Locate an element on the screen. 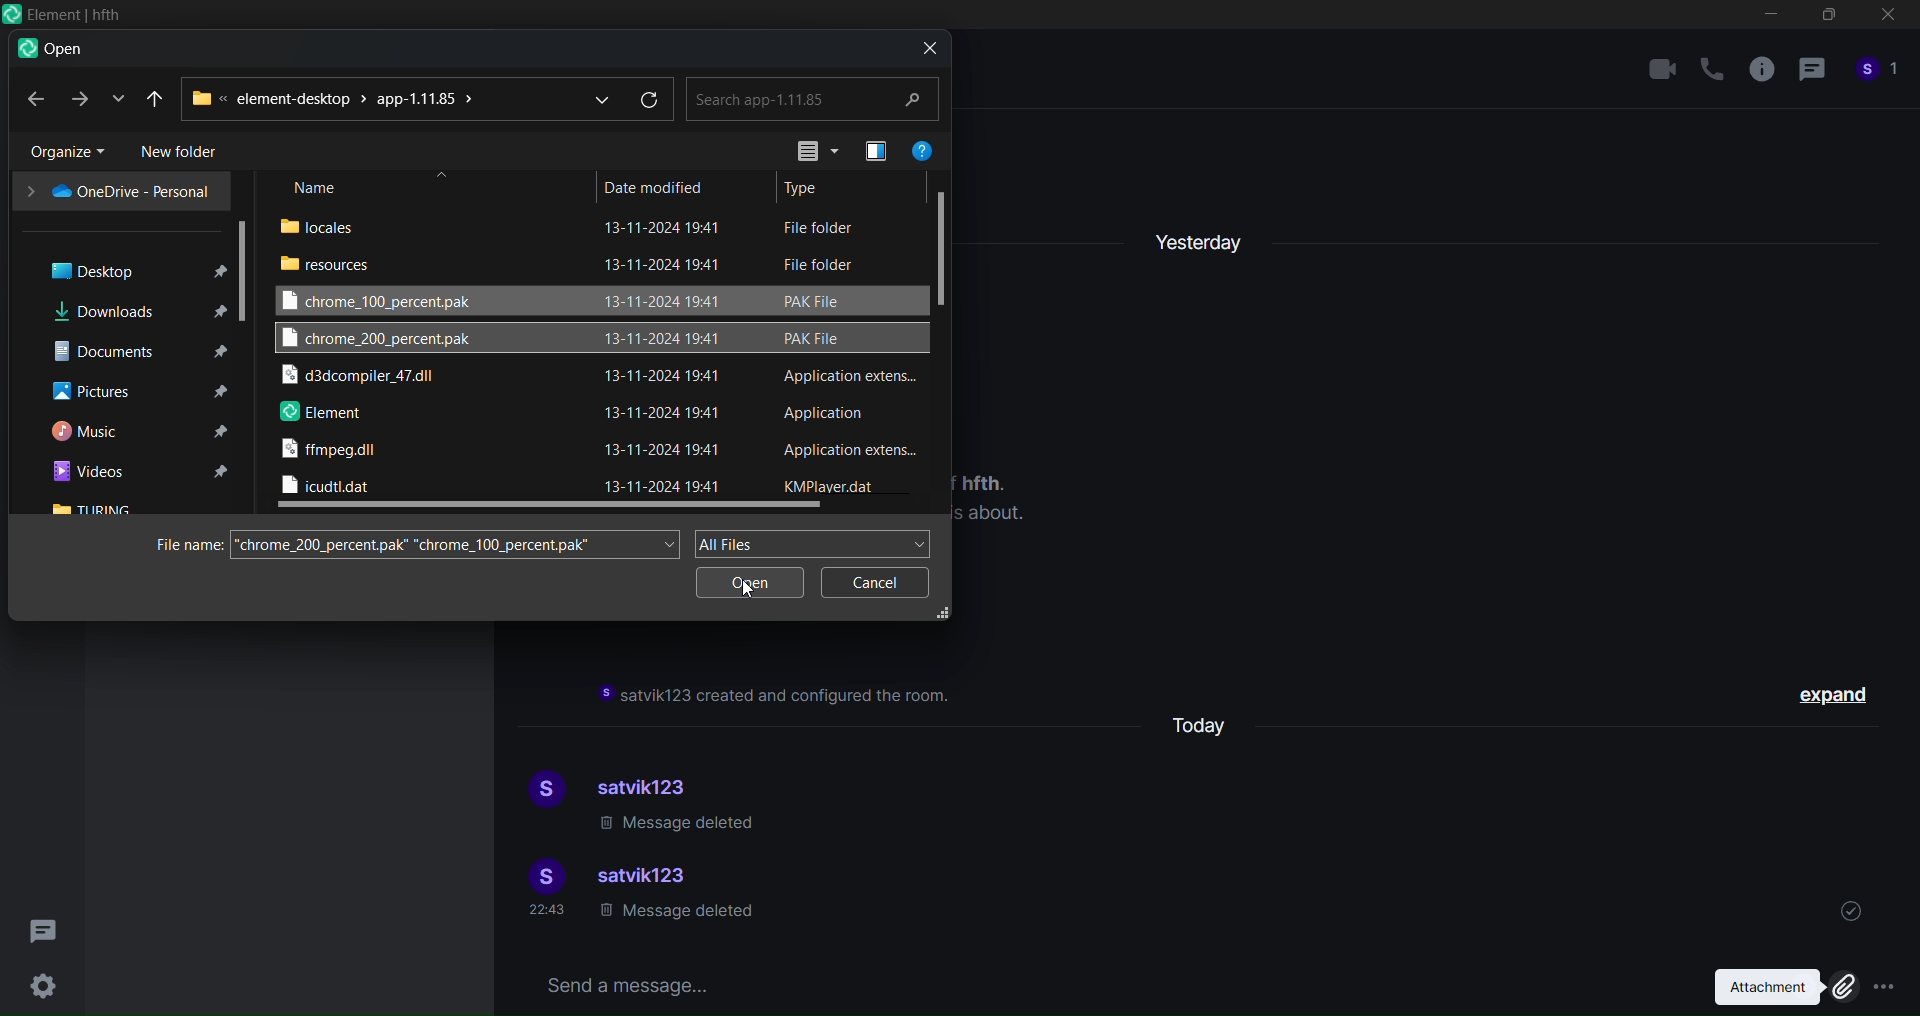 The height and width of the screenshot is (1016, 1920). recent is located at coordinates (157, 97).